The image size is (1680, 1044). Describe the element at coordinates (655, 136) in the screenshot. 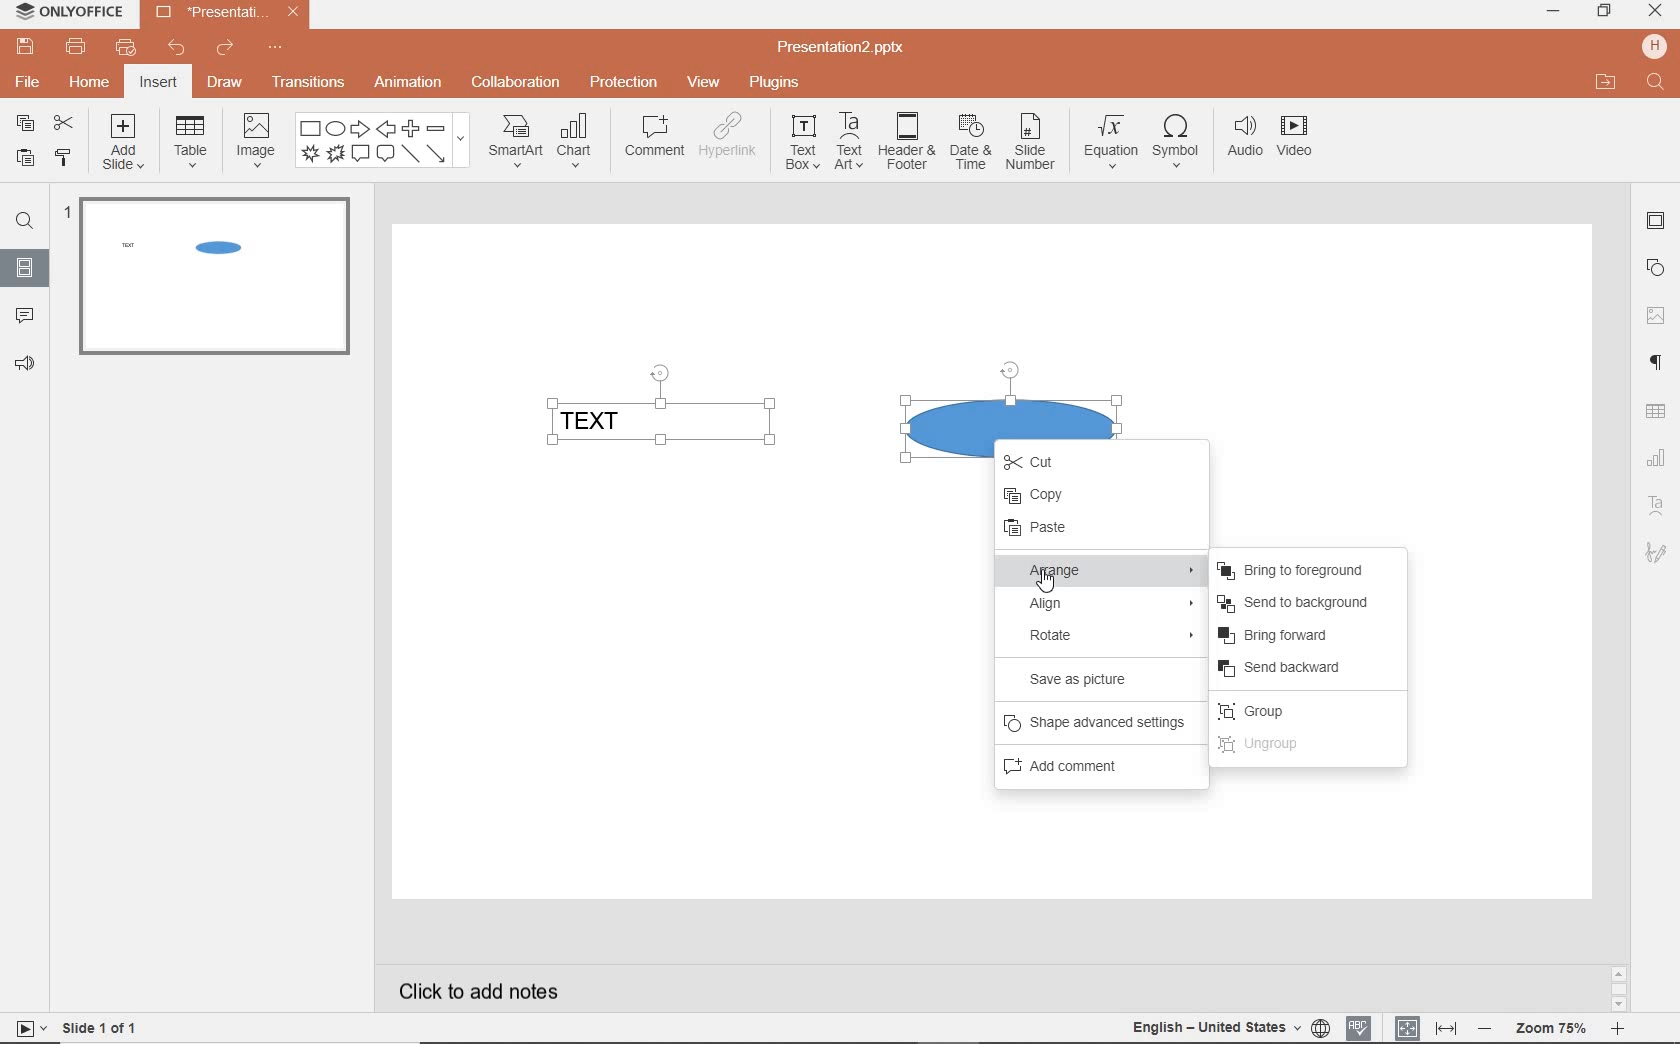

I see `comment` at that location.